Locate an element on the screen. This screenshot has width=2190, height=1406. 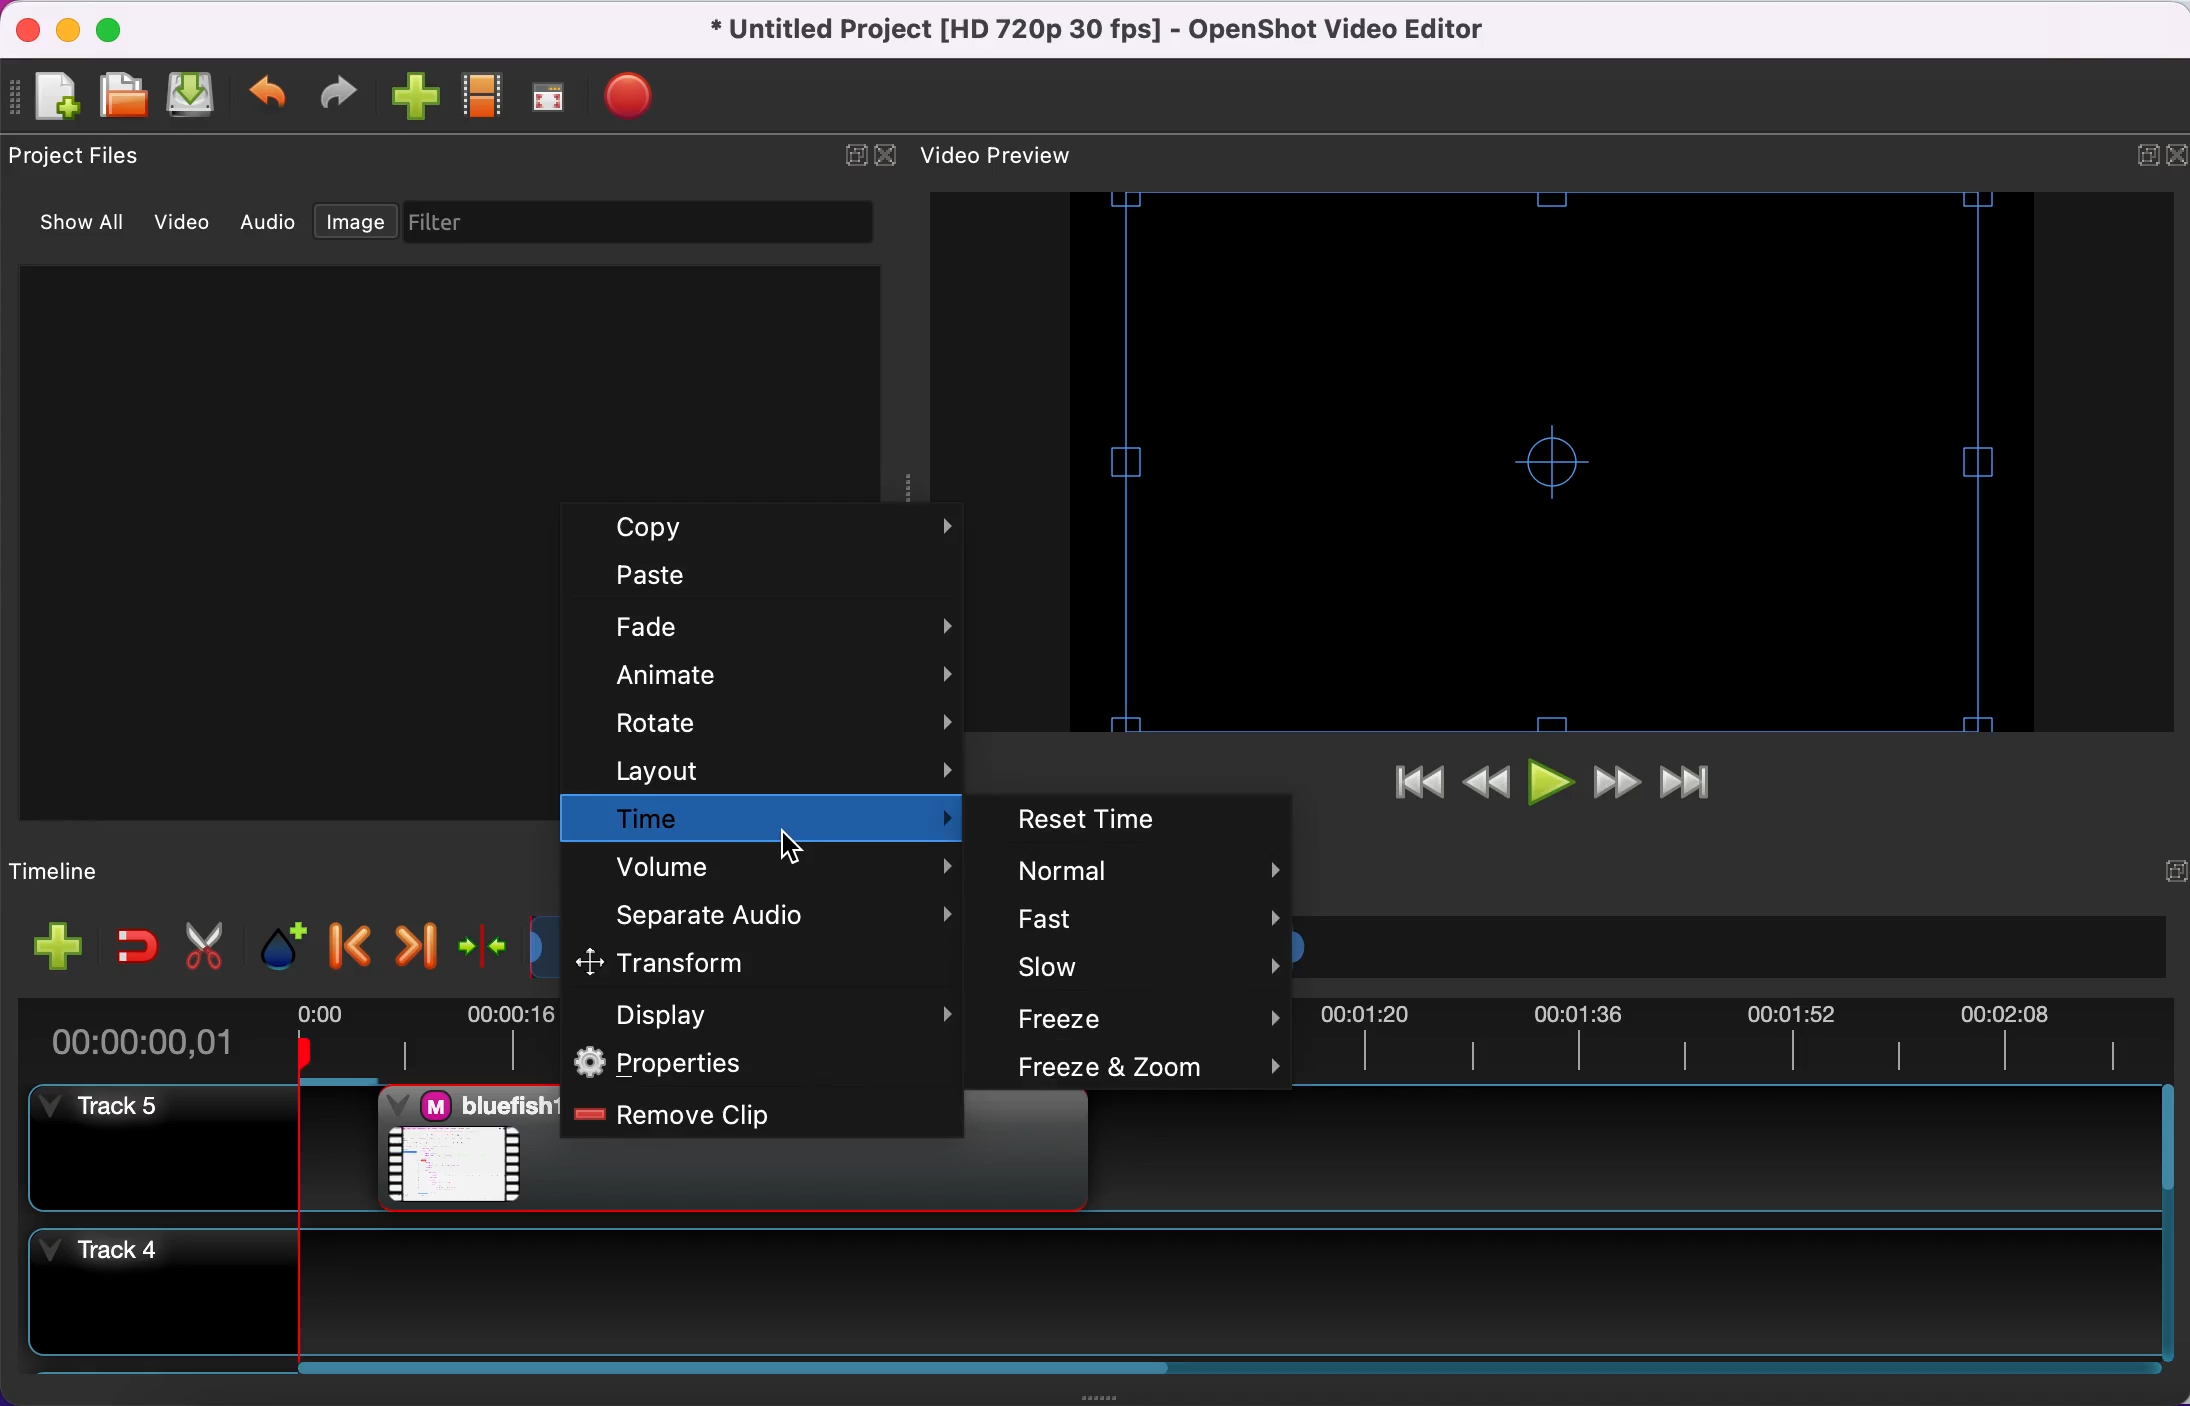
enable snapping is located at coordinates (137, 949).